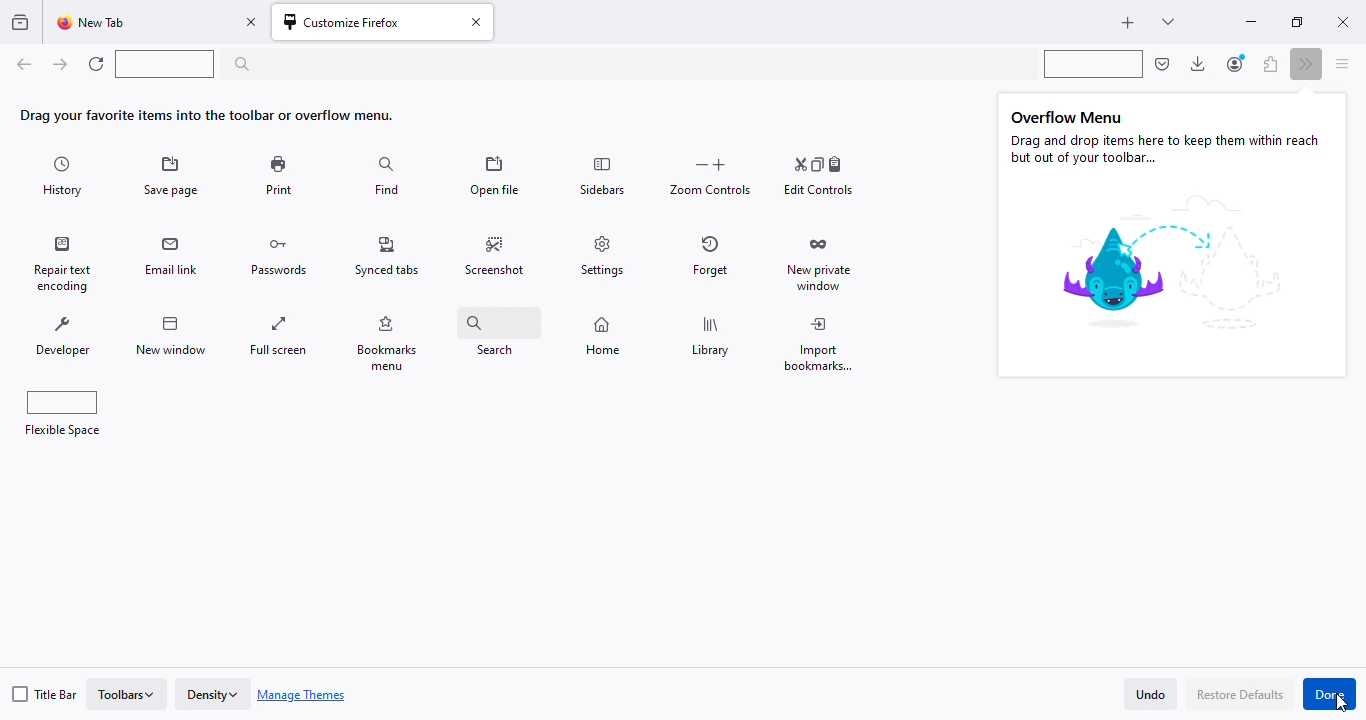 The height and width of the screenshot is (720, 1366). Describe the element at coordinates (1170, 22) in the screenshot. I see `list all tabs` at that location.